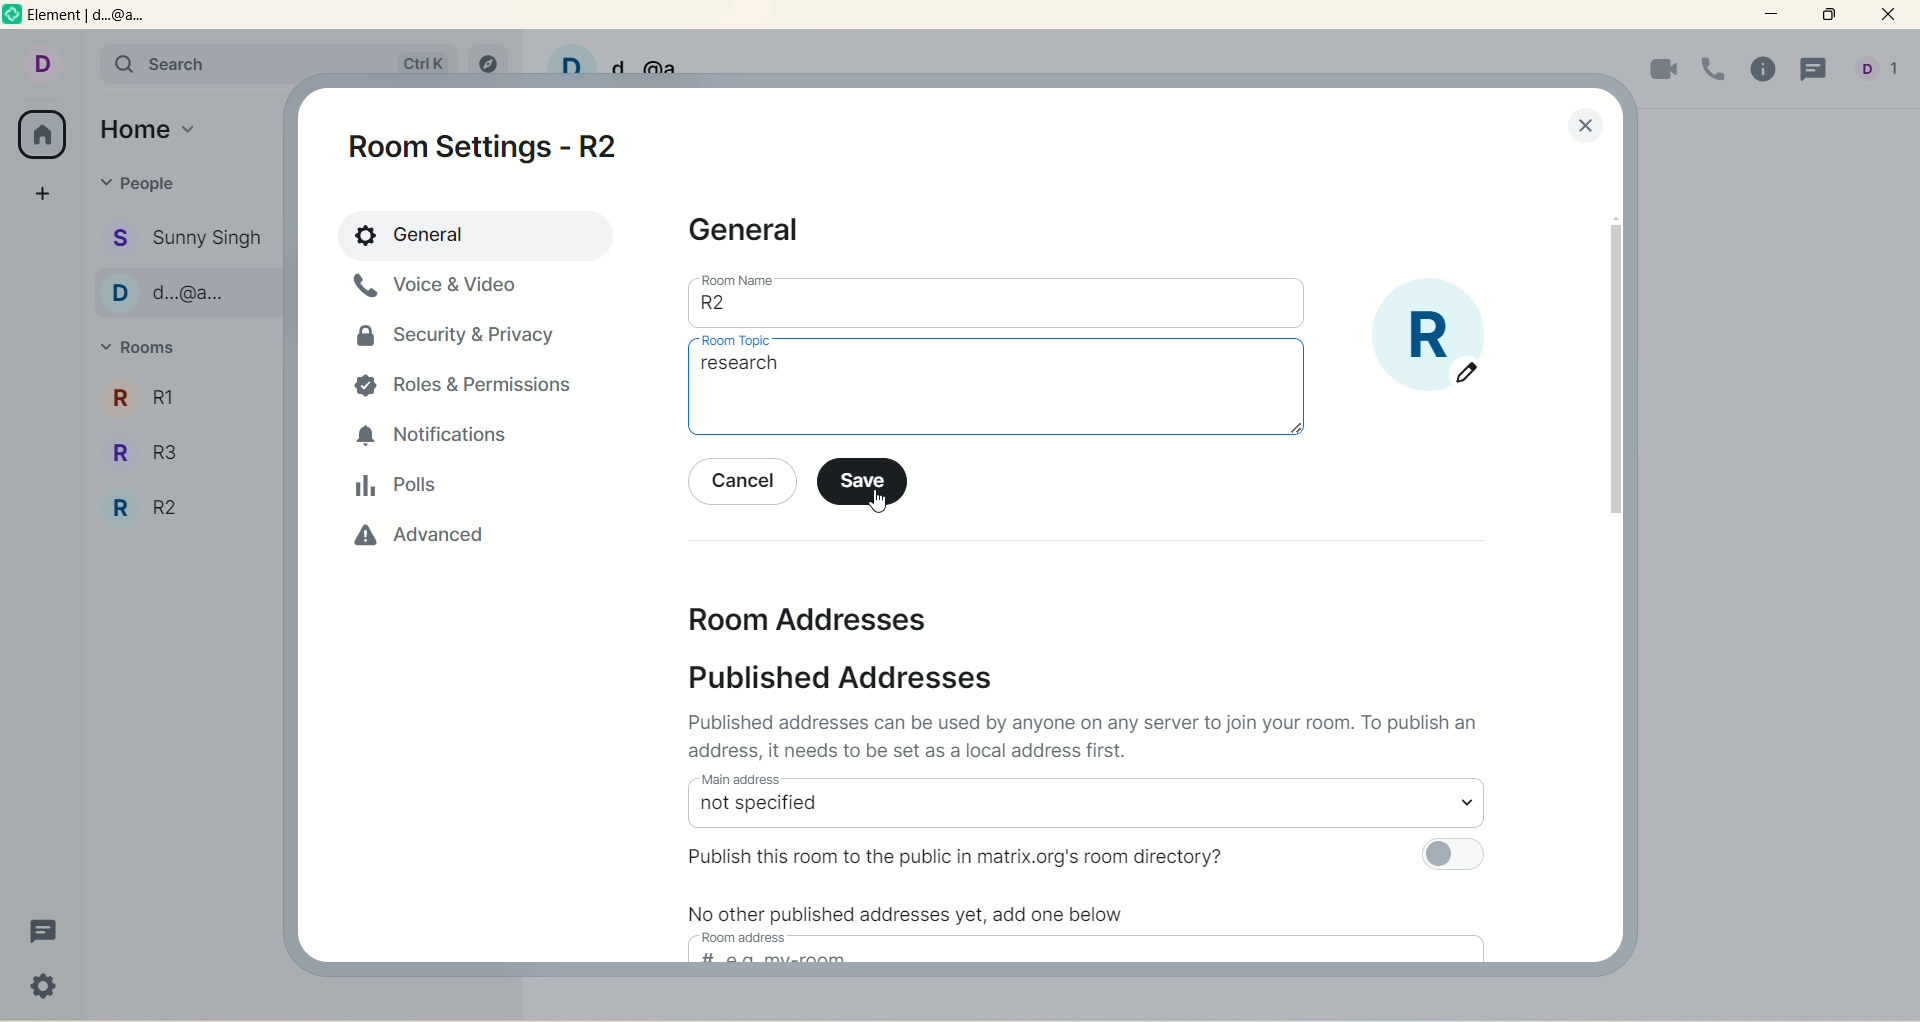 The height and width of the screenshot is (1022, 1920). I want to click on account, so click(41, 61).